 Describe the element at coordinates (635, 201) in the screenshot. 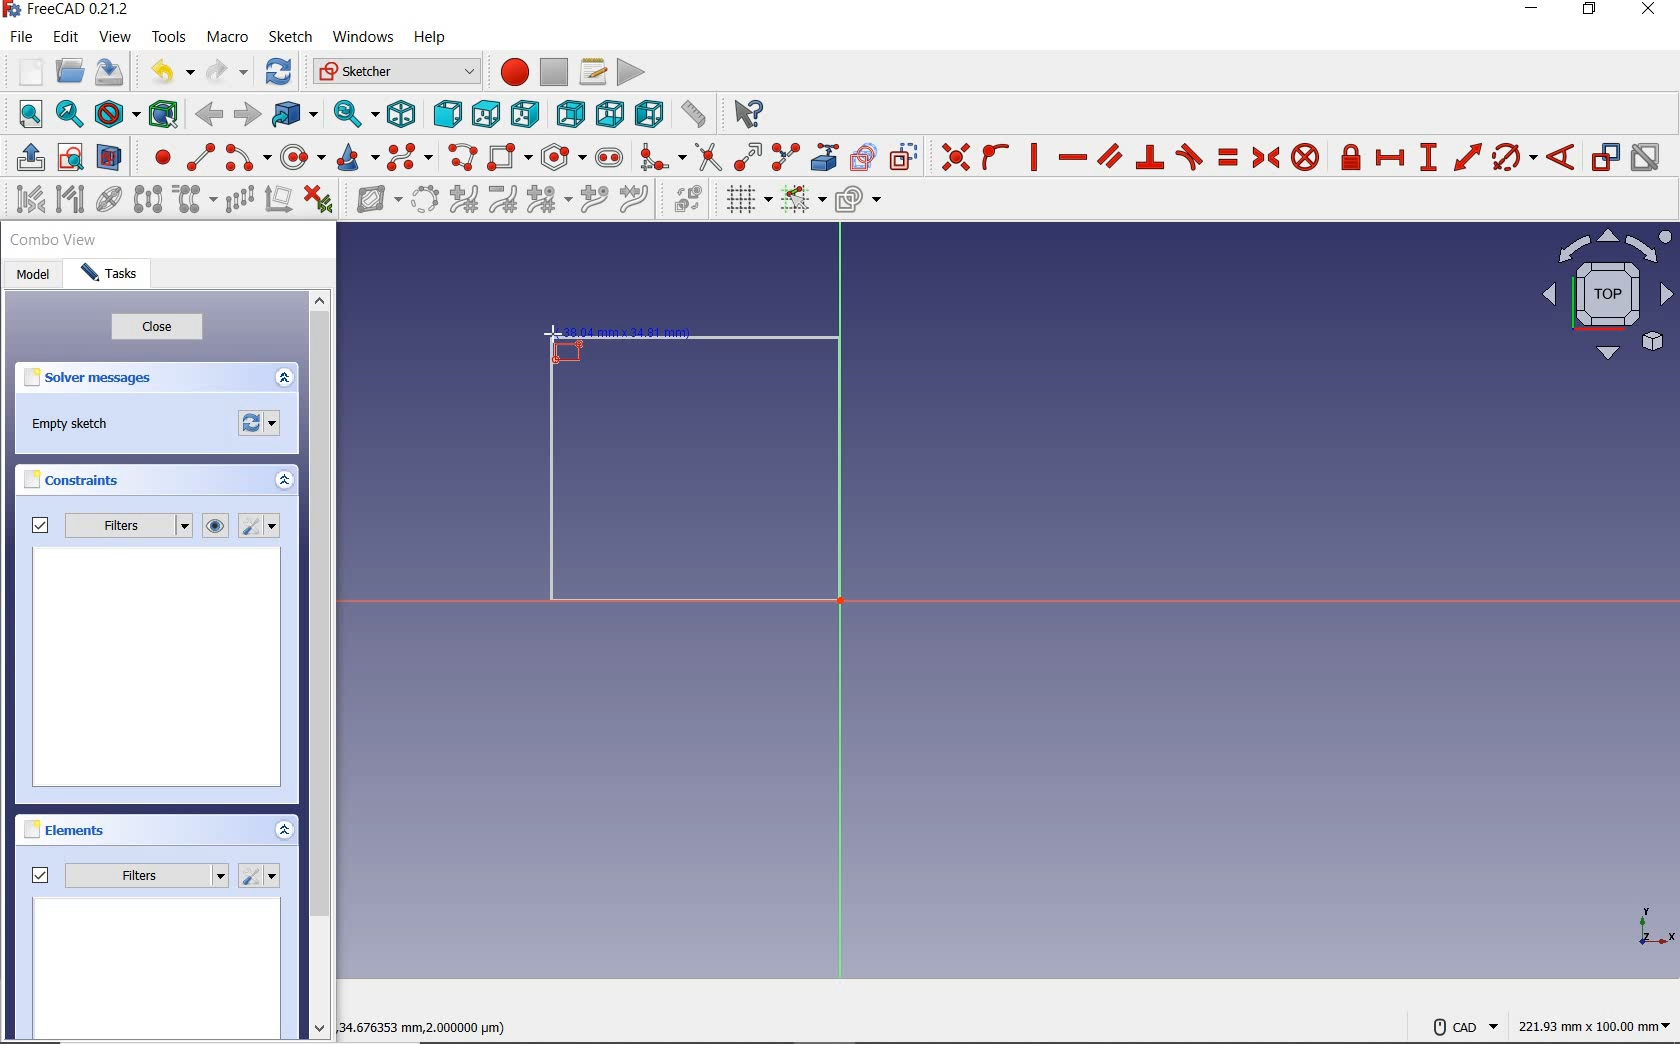

I see `join curves` at that location.